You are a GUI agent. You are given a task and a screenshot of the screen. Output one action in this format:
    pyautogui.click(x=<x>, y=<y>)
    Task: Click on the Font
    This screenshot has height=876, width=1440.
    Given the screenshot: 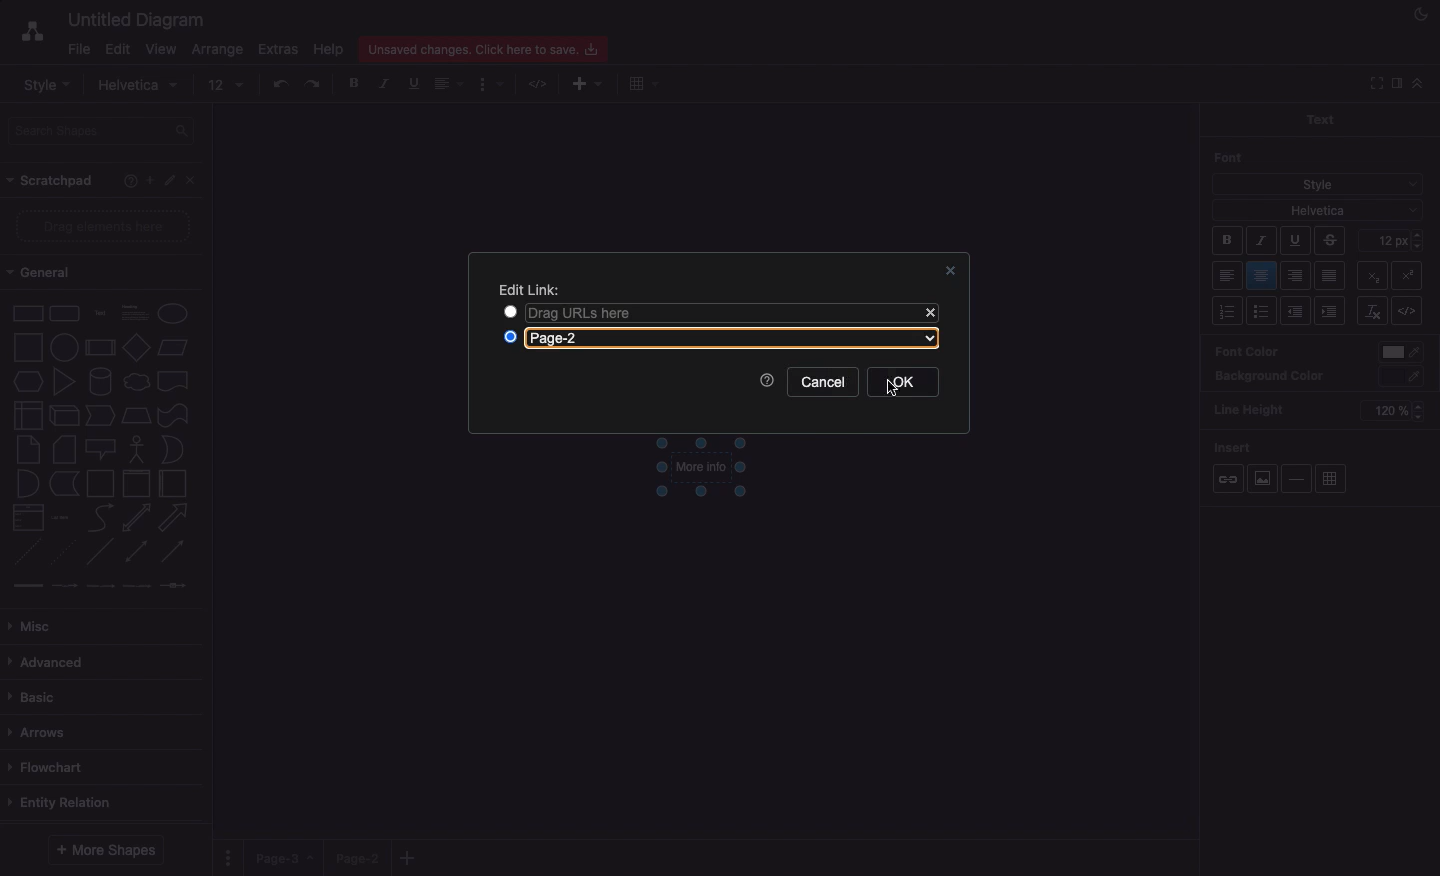 What is the action you would take?
    pyautogui.click(x=1230, y=157)
    